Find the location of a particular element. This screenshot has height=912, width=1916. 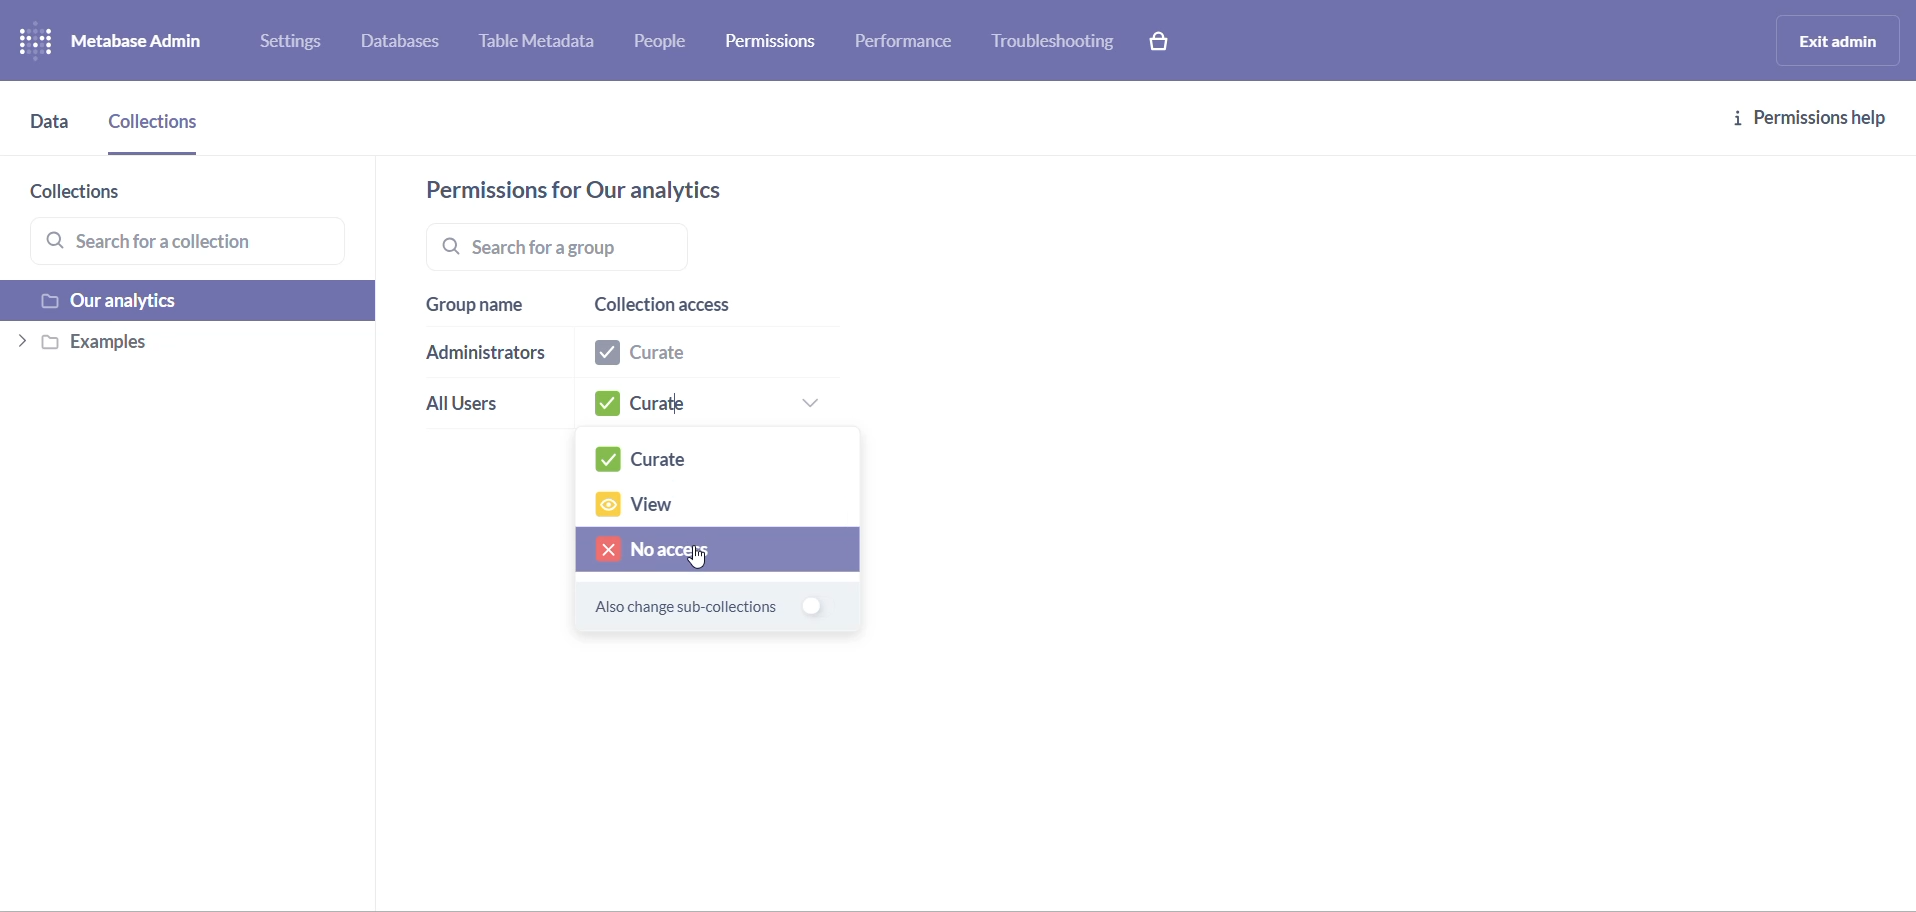

permission help is located at coordinates (1811, 119).